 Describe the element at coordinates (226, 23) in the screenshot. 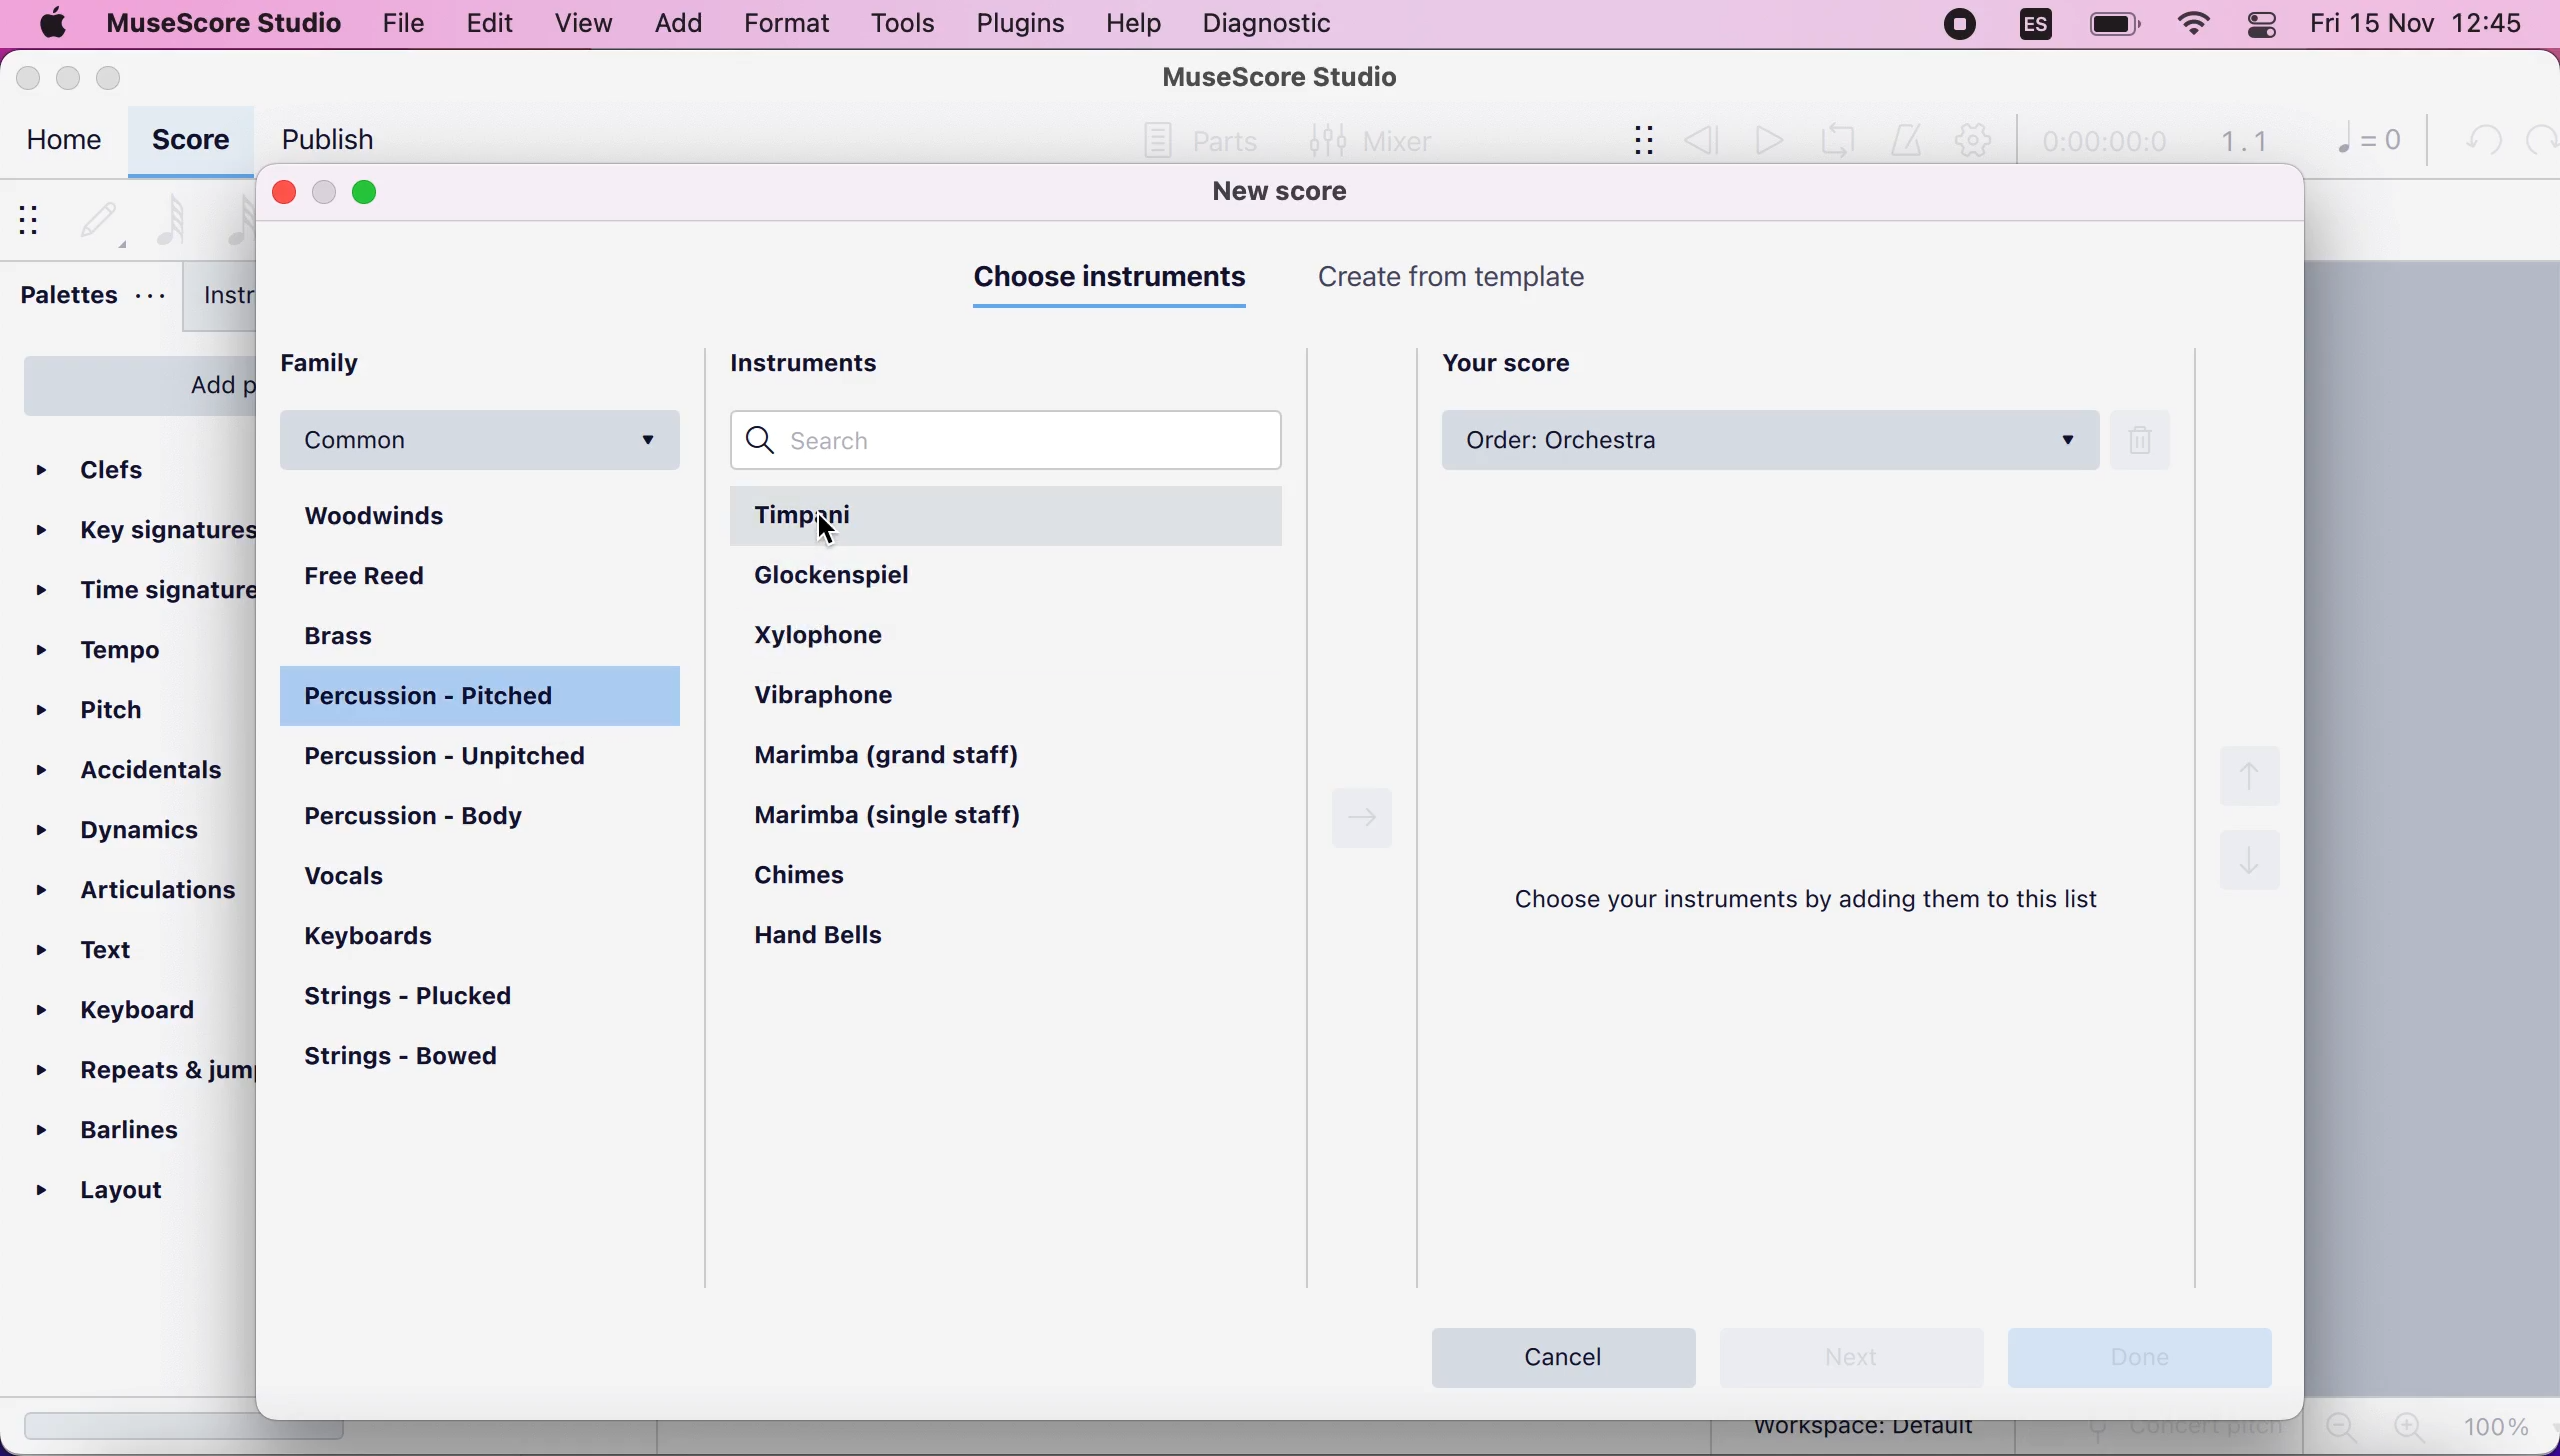

I see `musescore studio` at that location.